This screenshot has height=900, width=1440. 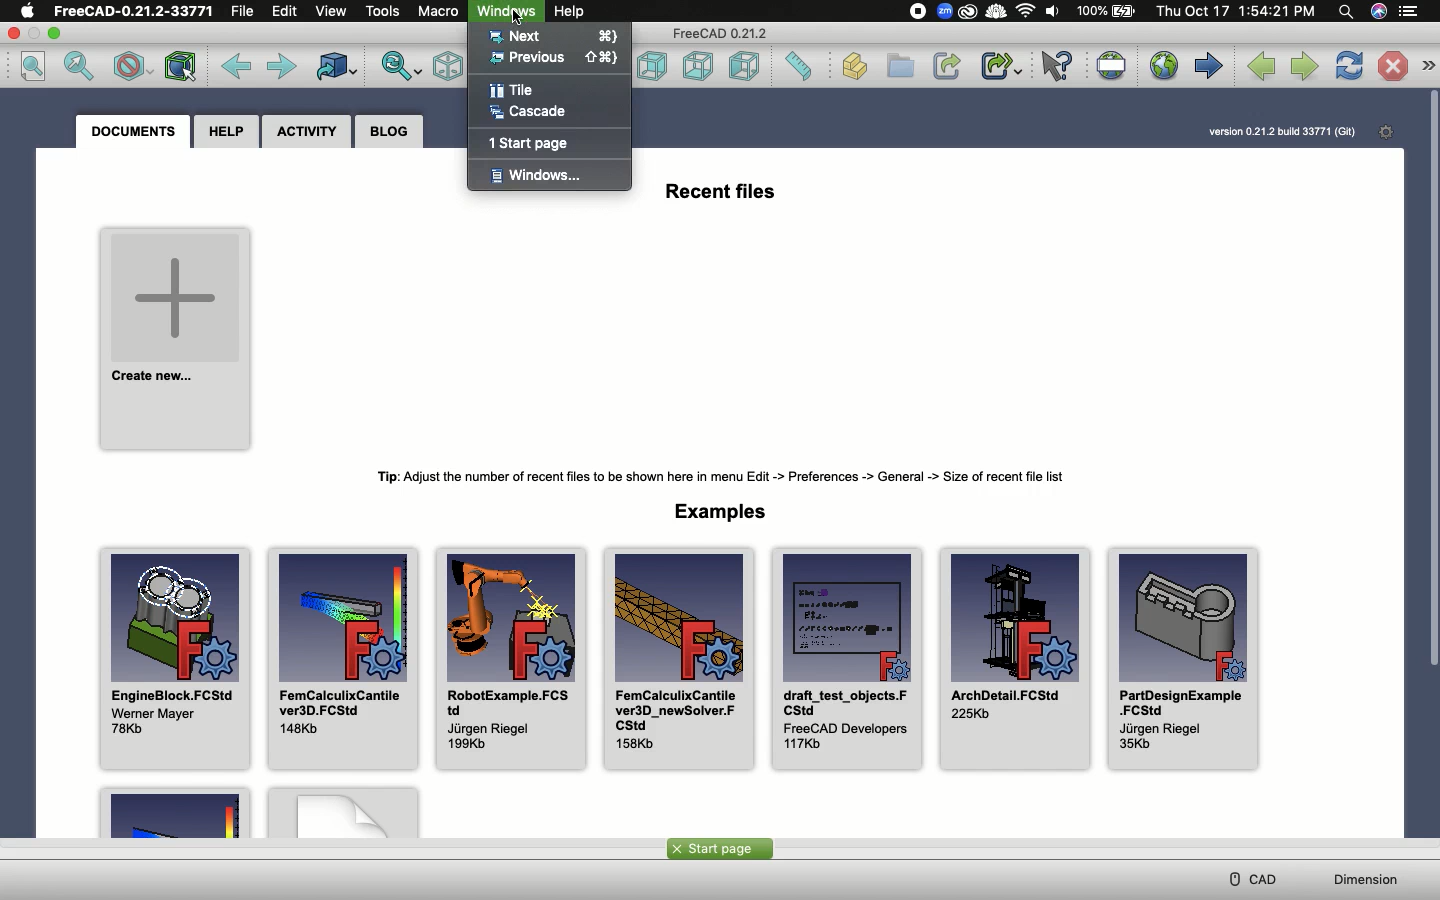 What do you see at coordinates (1110, 66) in the screenshot?
I see `Set URL` at bounding box center [1110, 66].